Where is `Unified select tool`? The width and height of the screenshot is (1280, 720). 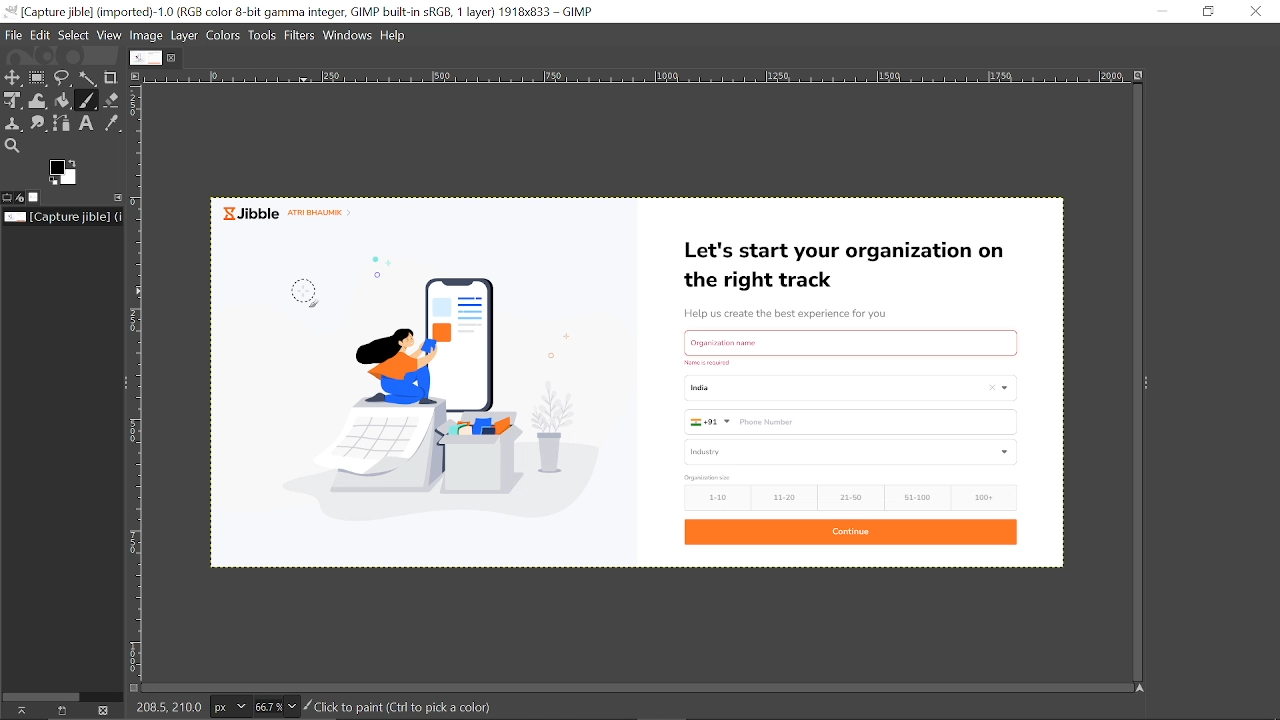 Unified select tool is located at coordinates (13, 101).